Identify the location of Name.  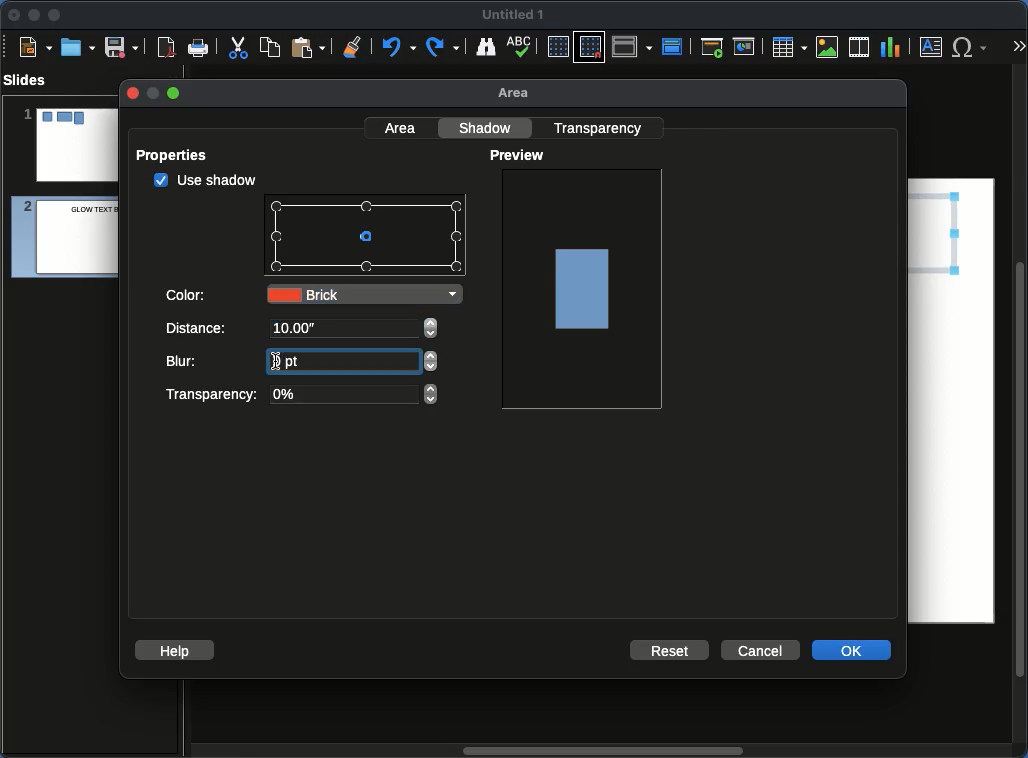
(514, 15).